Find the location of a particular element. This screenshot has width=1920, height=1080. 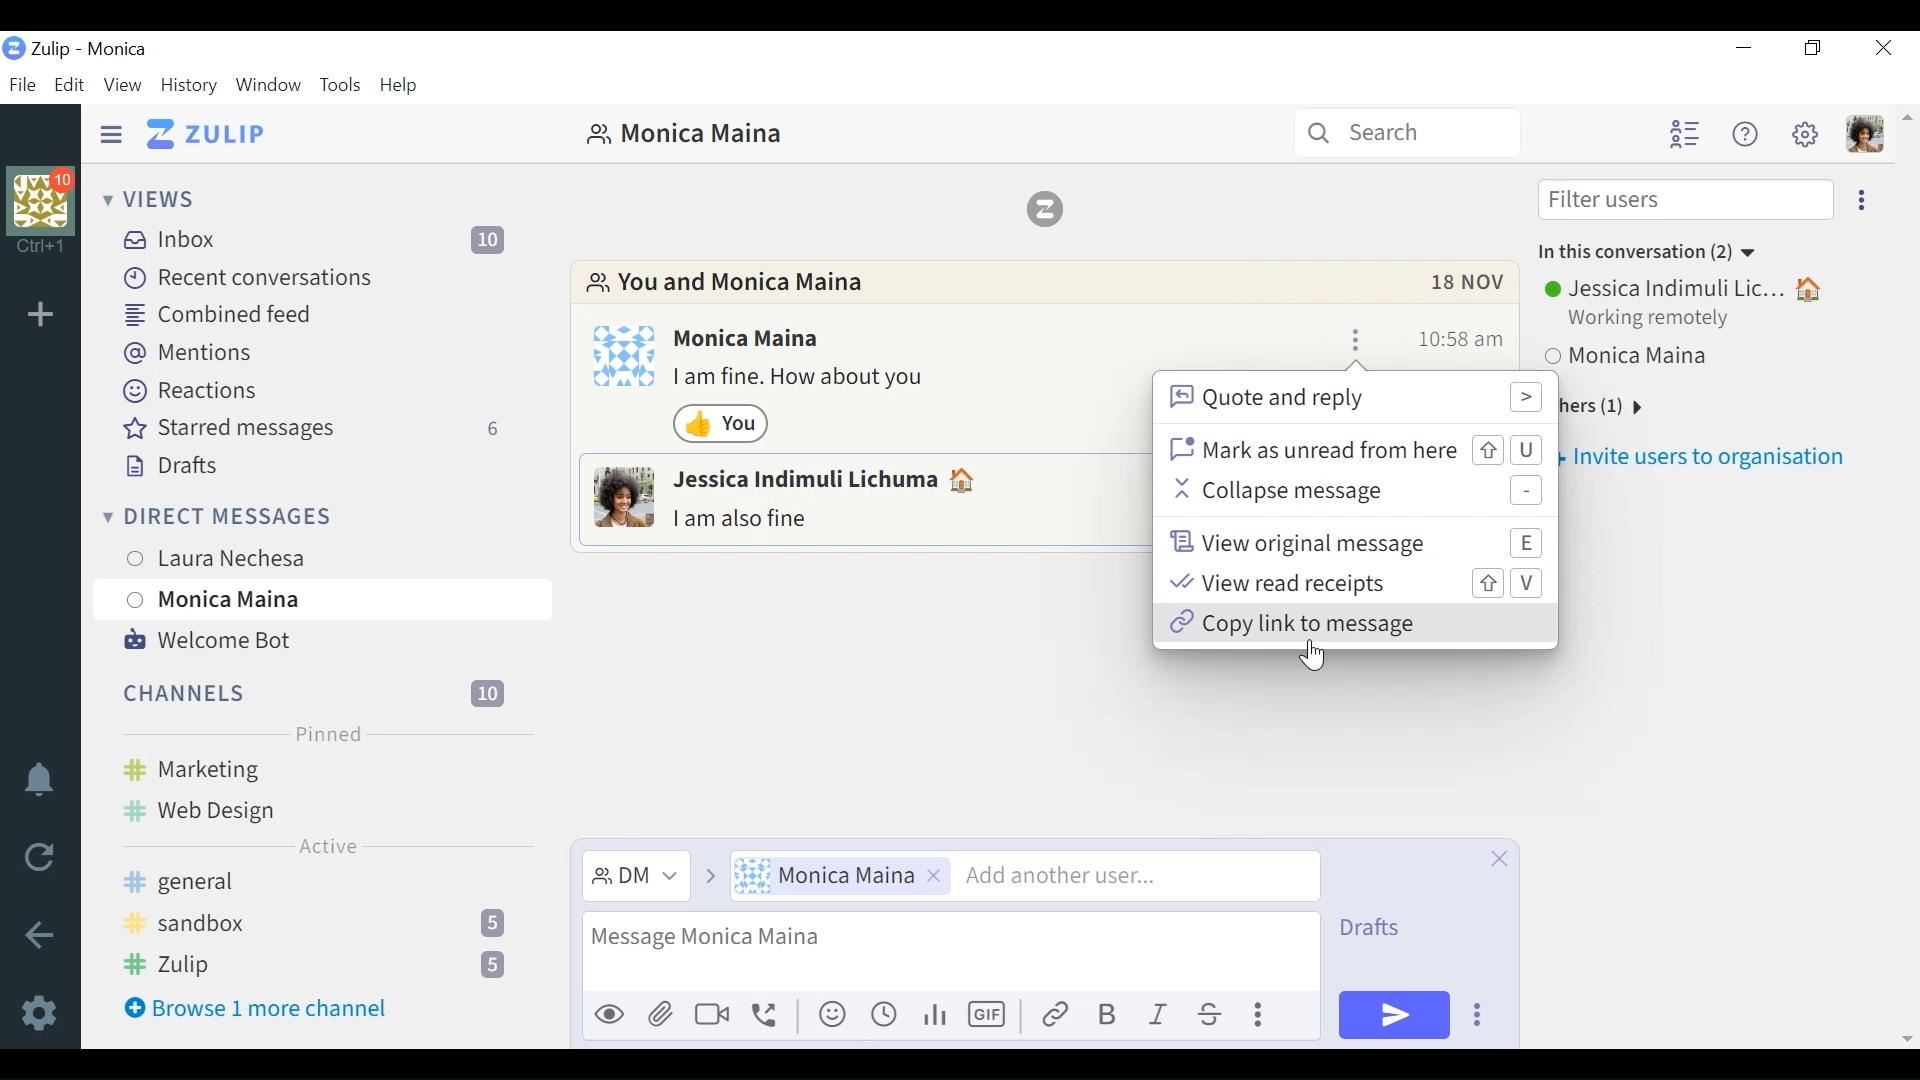

Web Design is located at coordinates (245, 807).